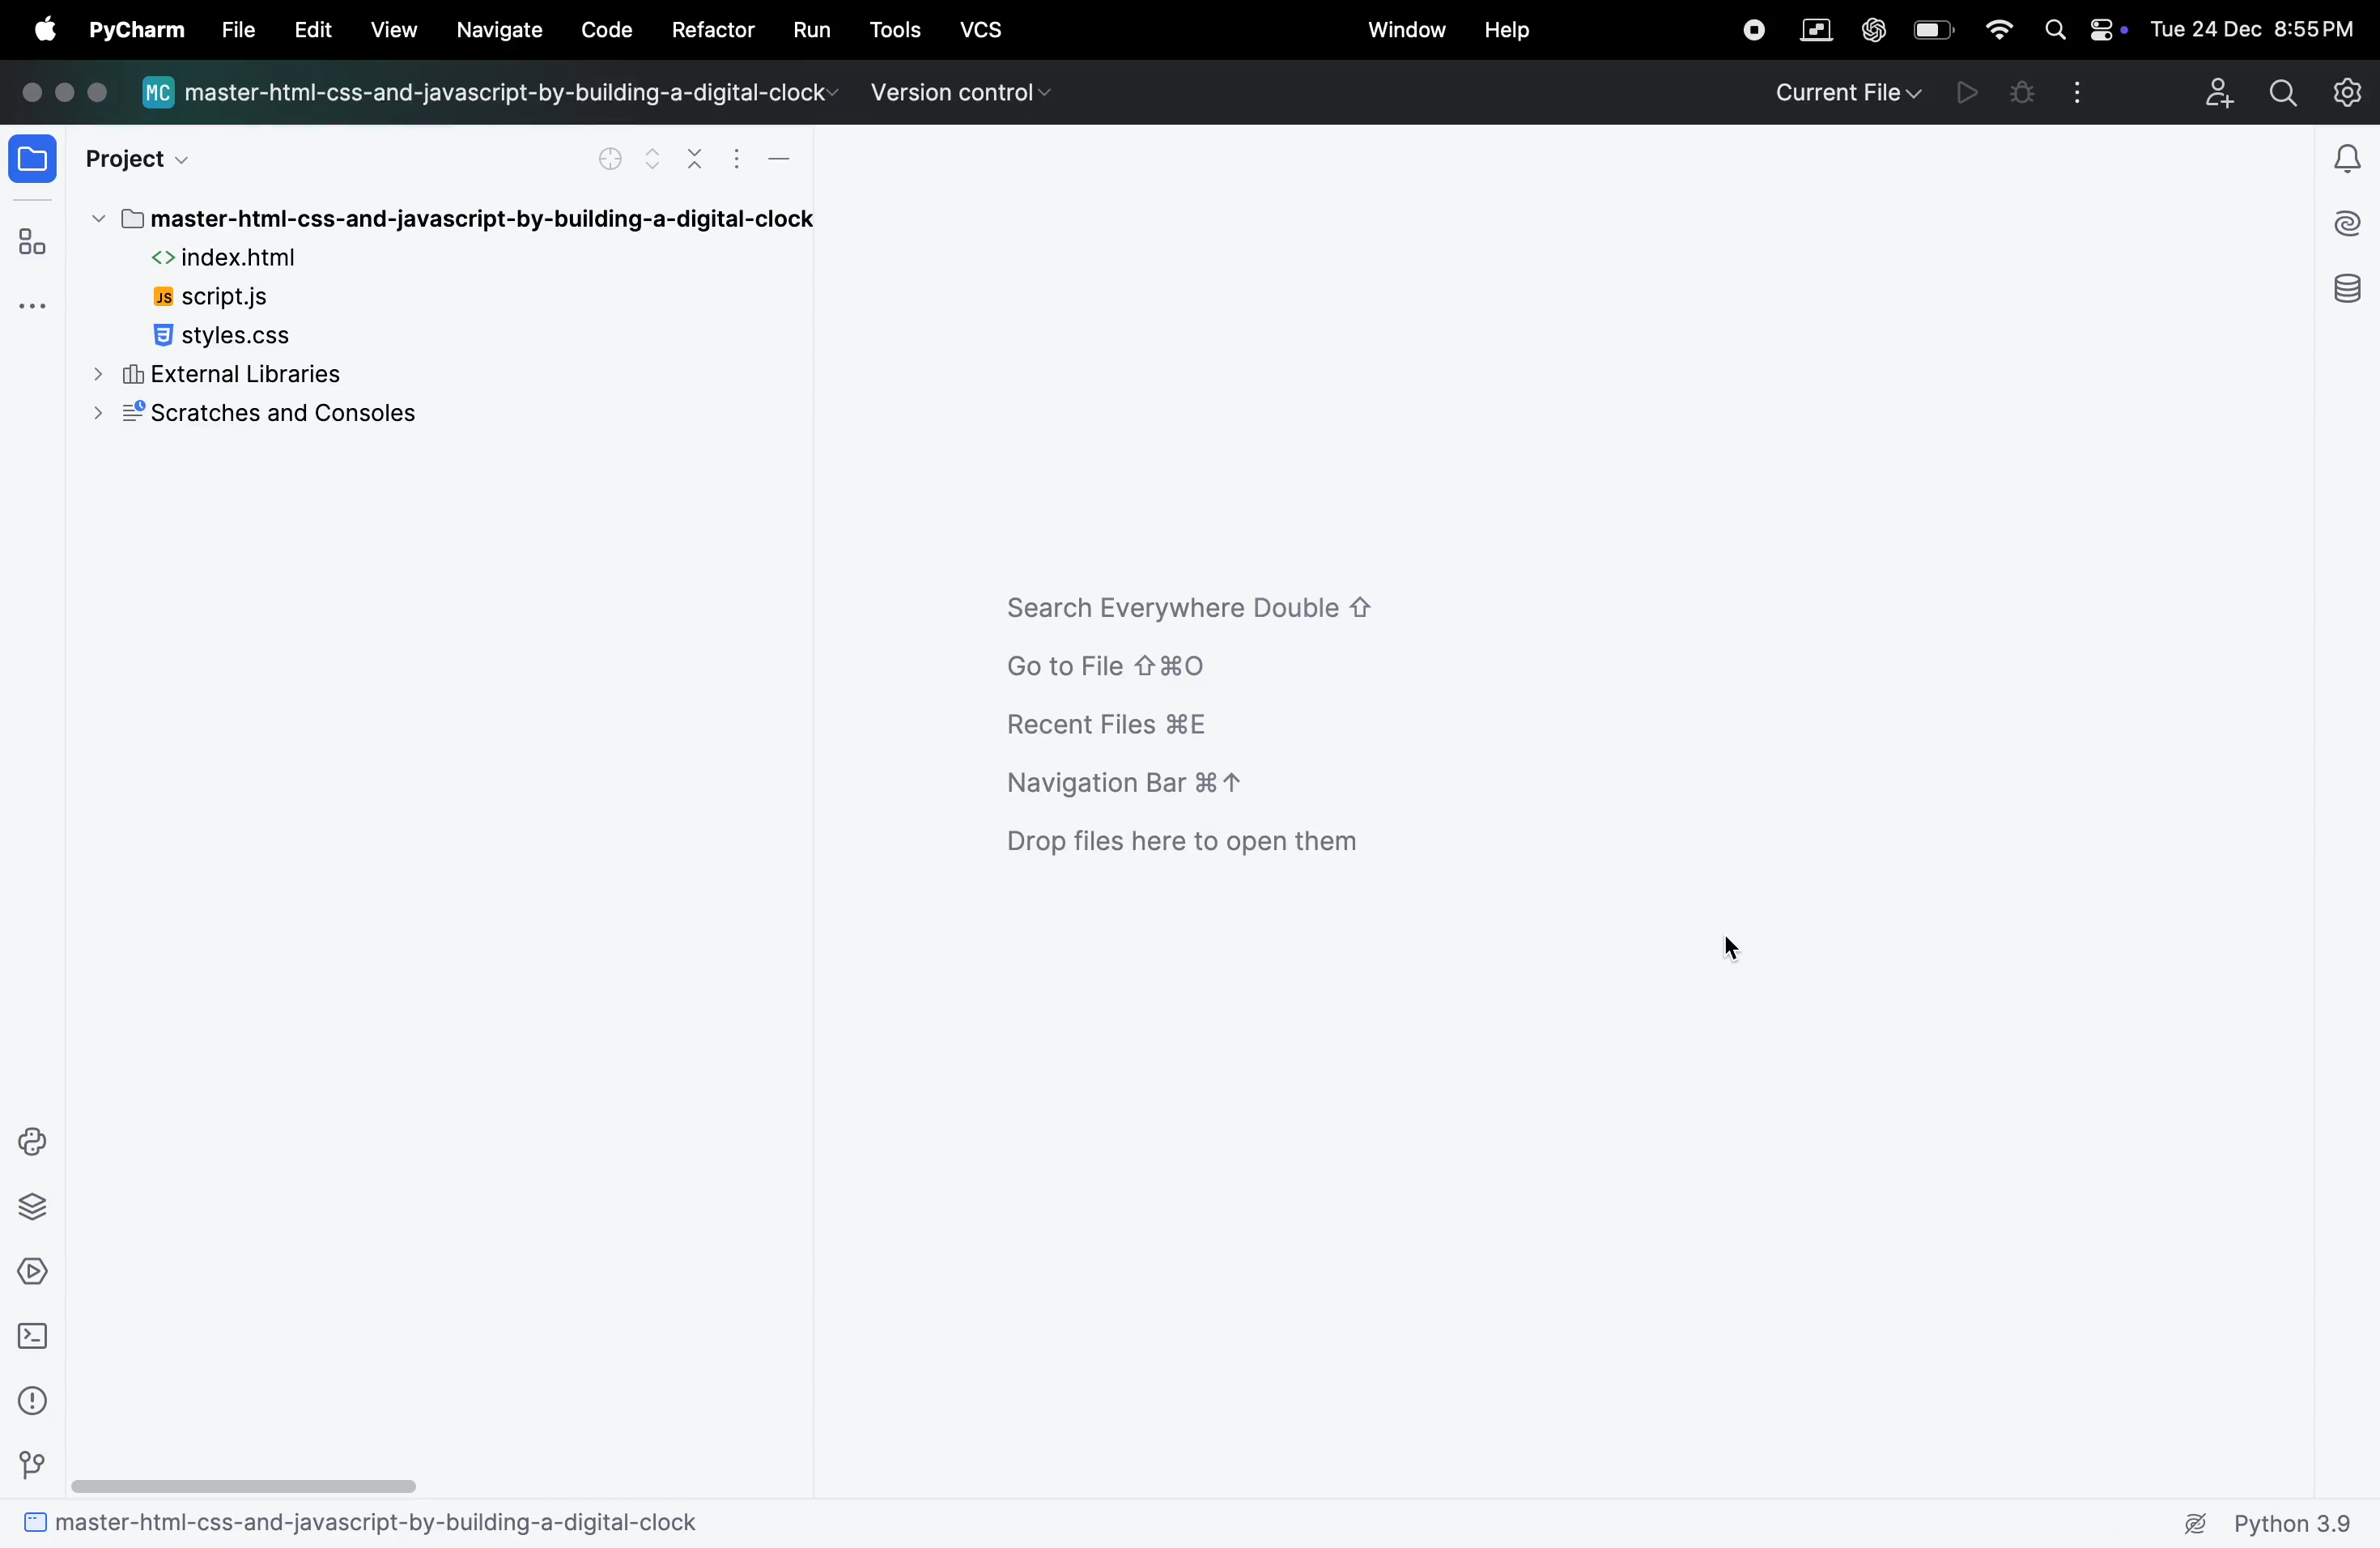 The width and height of the screenshot is (2380, 1548). What do you see at coordinates (955, 91) in the screenshot?
I see `version control` at bounding box center [955, 91].